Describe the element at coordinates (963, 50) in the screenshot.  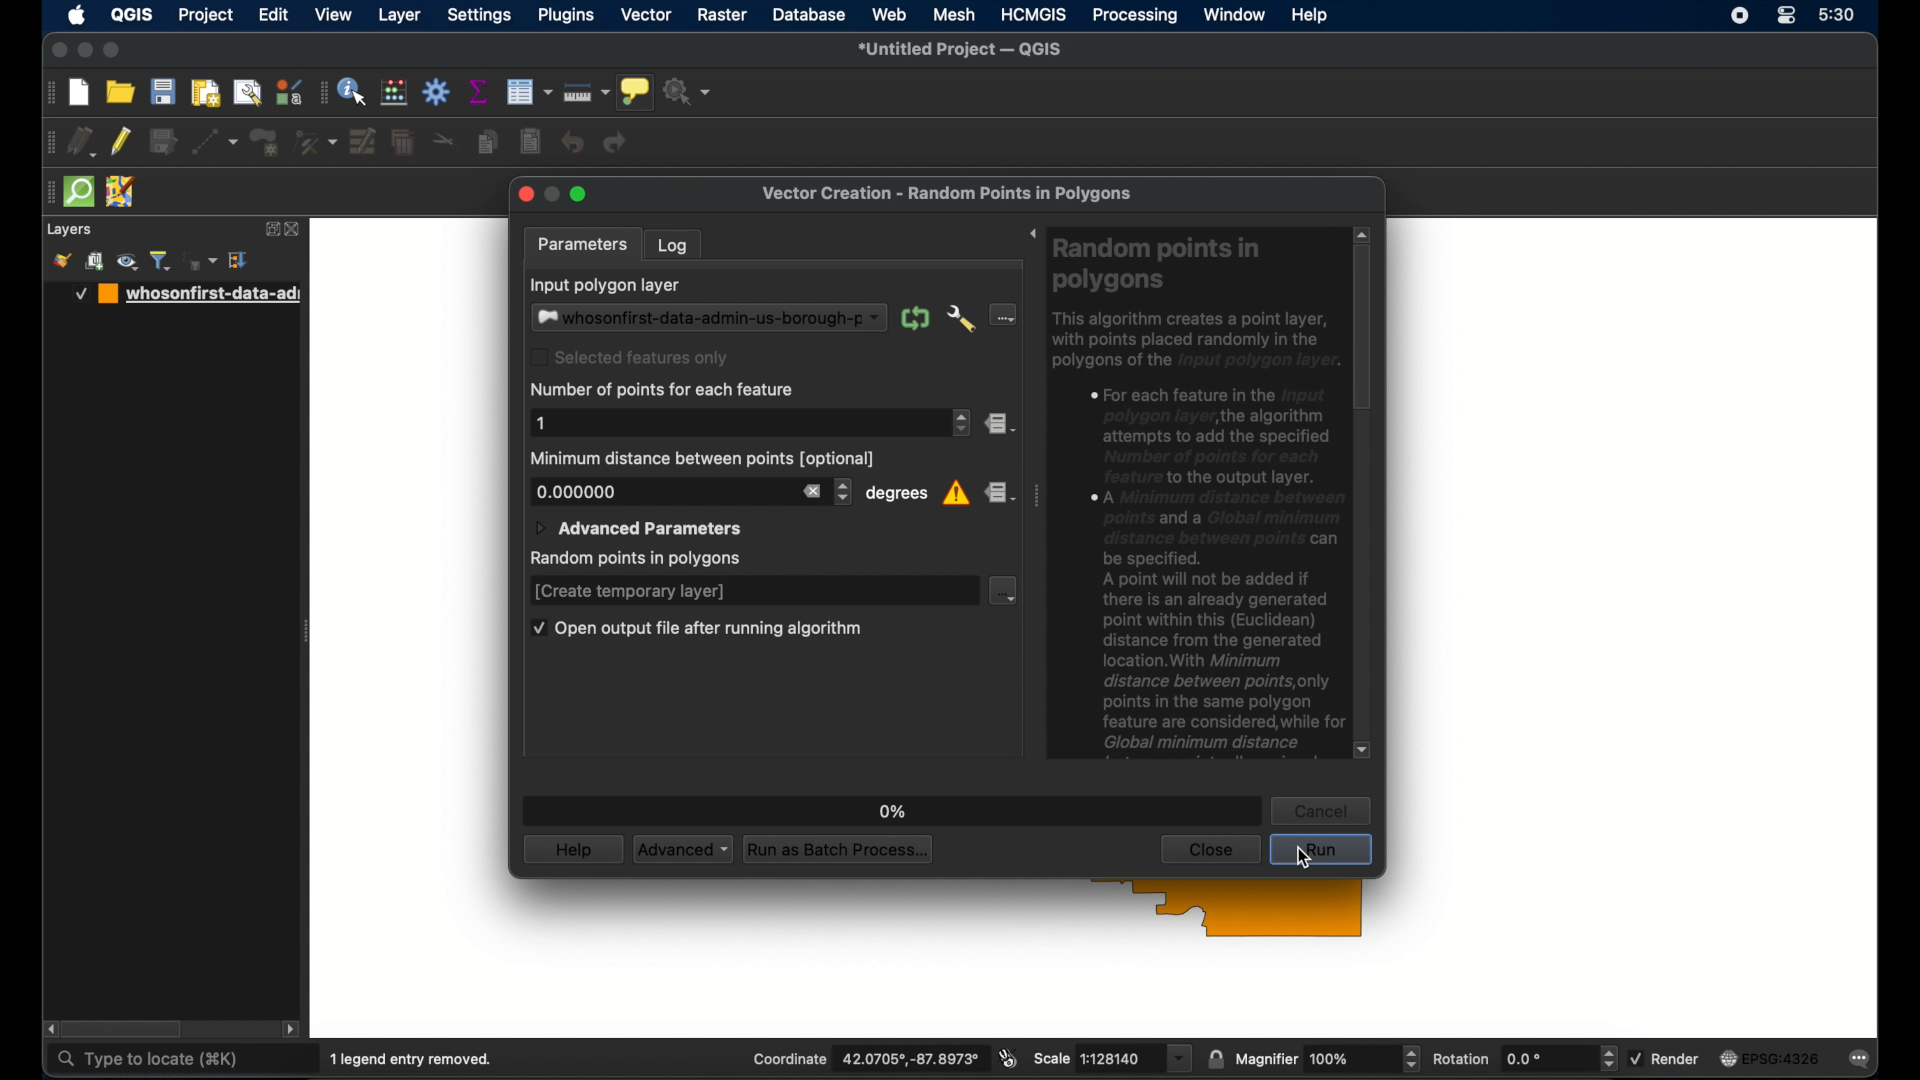
I see `untitled project` at that location.